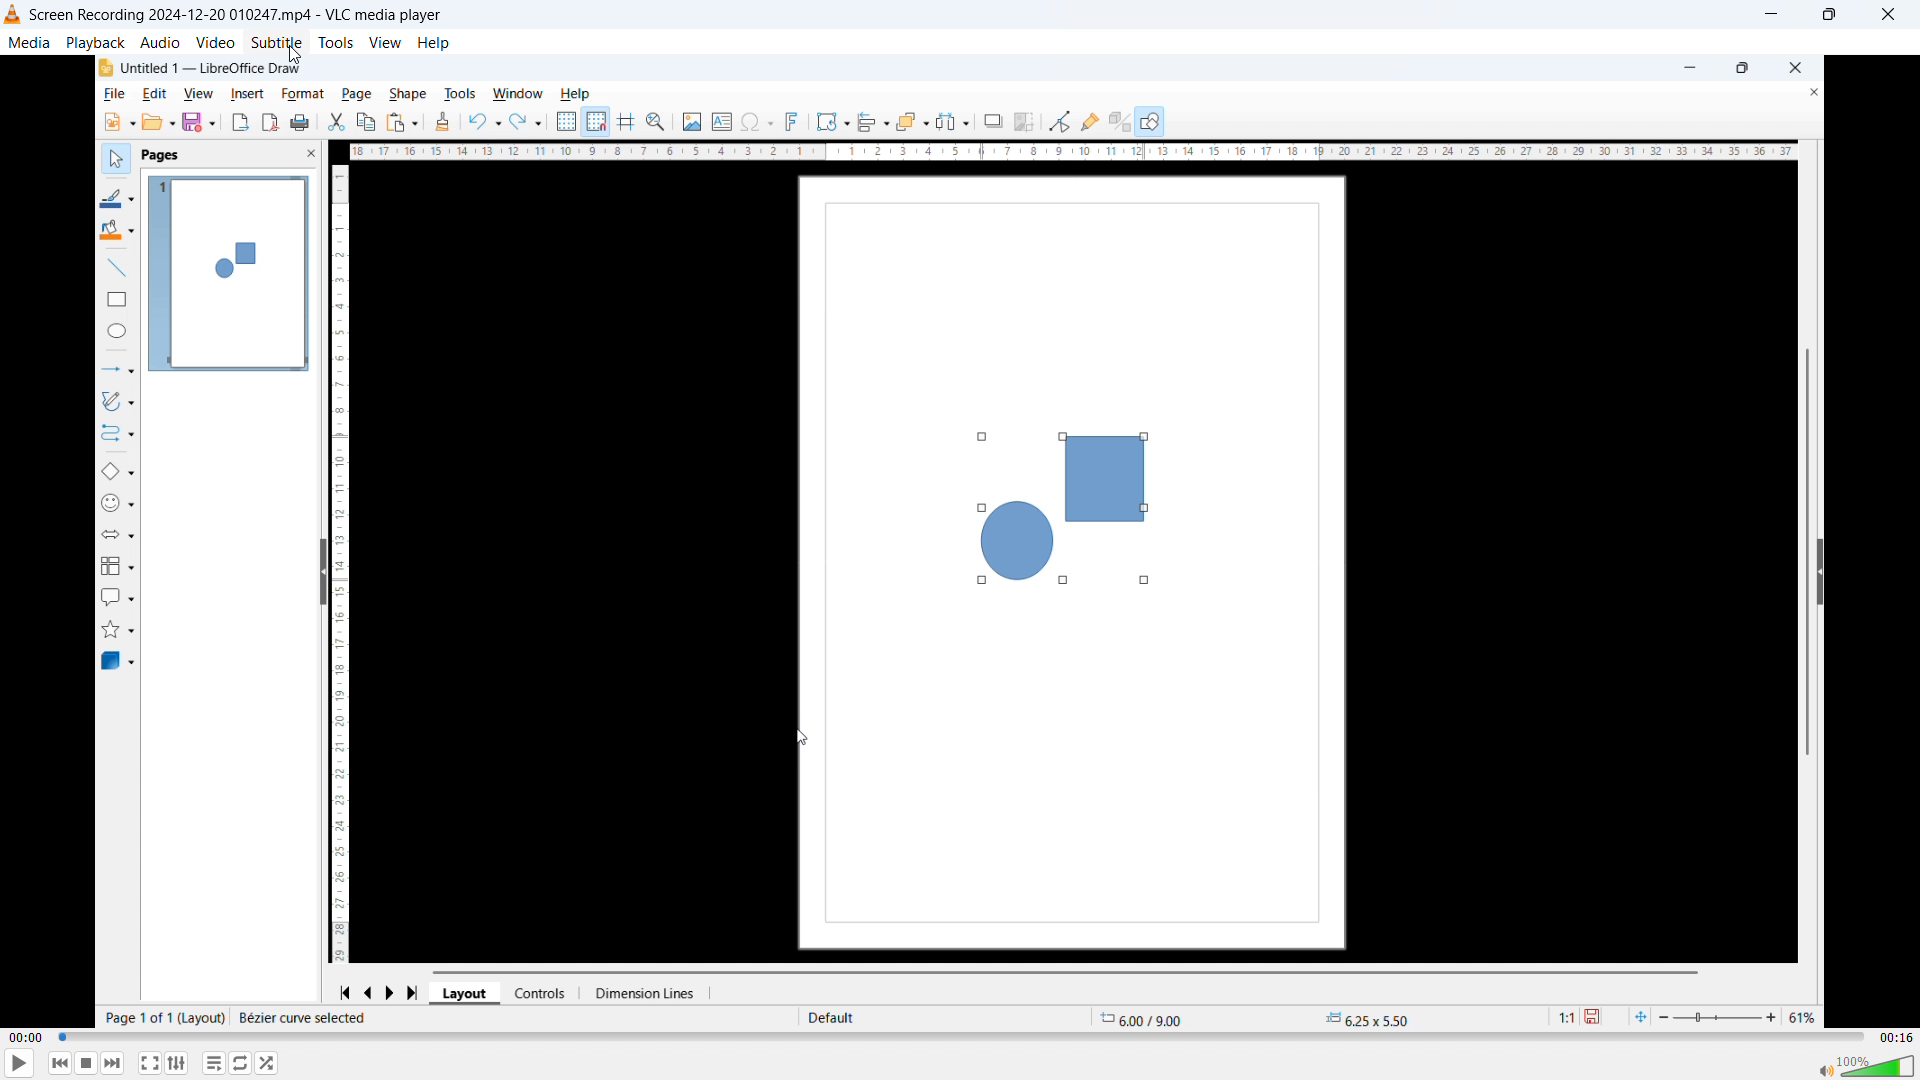 This screenshot has width=1920, height=1080. What do you see at coordinates (116, 370) in the screenshot?
I see `line and arrow` at bounding box center [116, 370].